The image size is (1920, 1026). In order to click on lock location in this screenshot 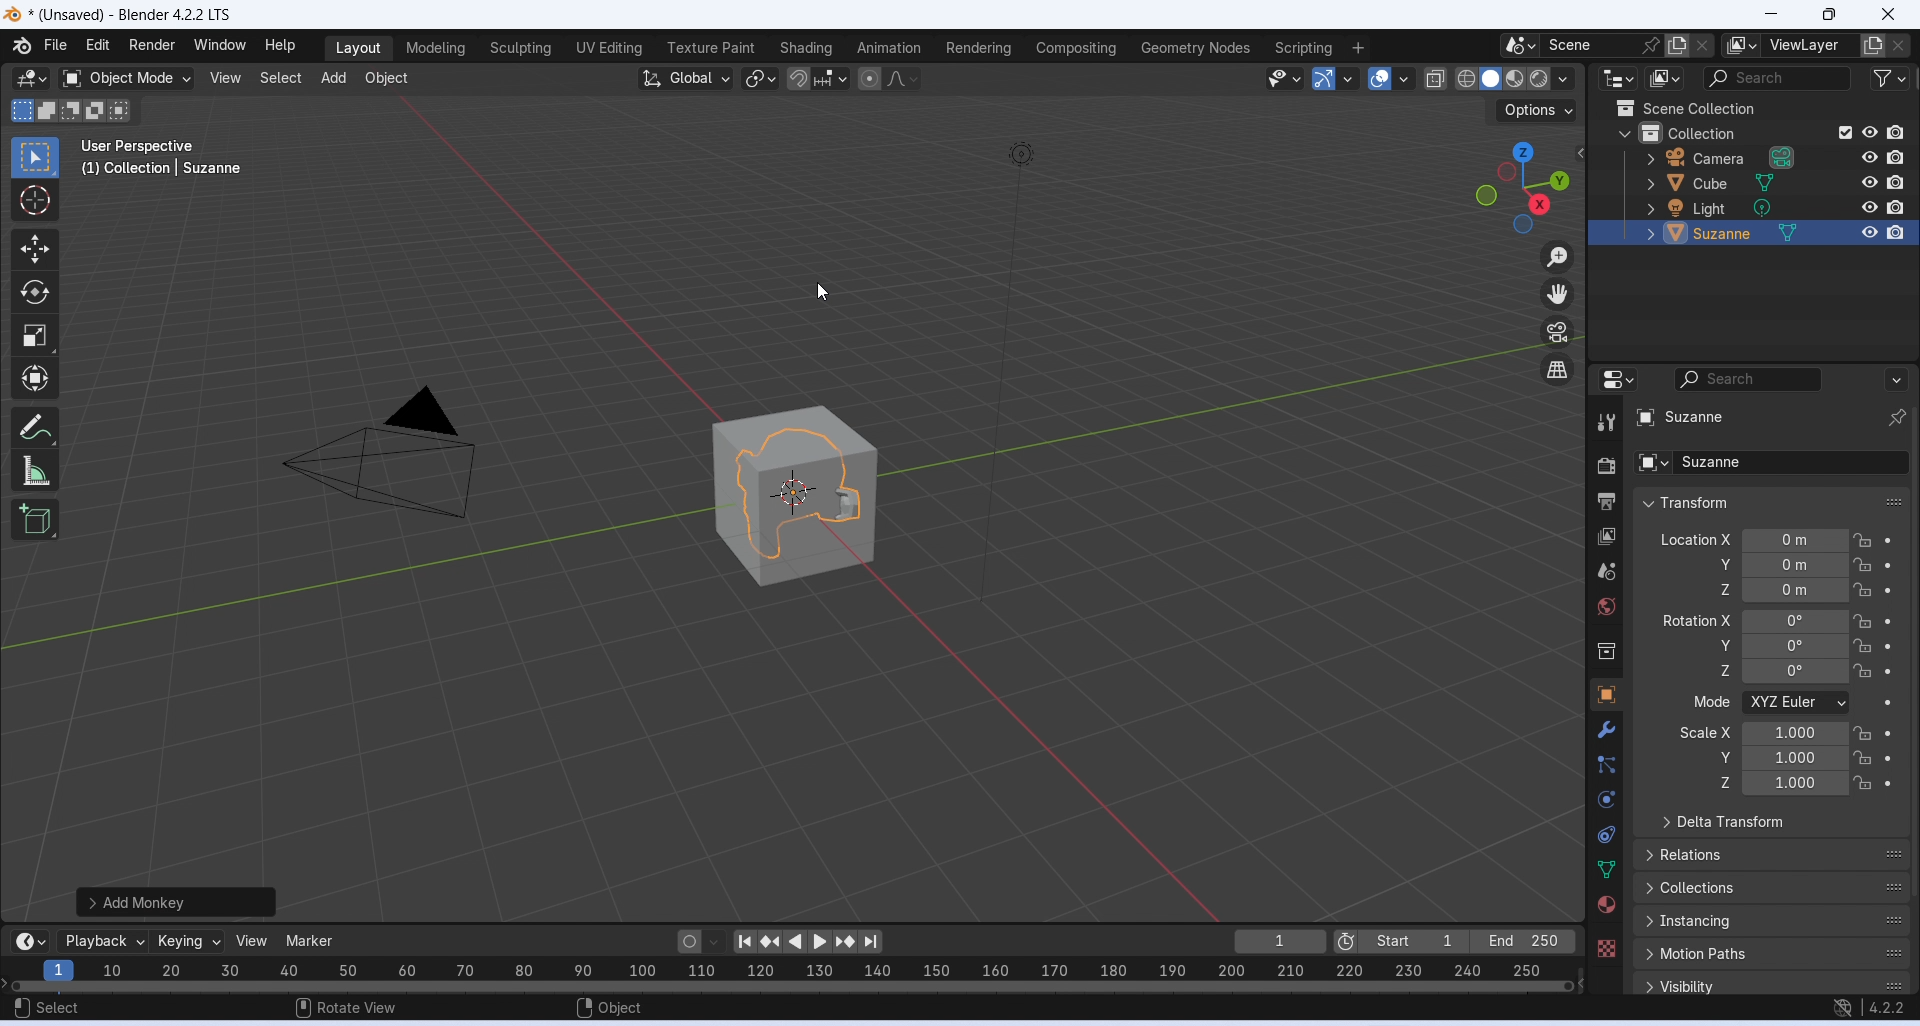, I will do `click(1864, 541)`.